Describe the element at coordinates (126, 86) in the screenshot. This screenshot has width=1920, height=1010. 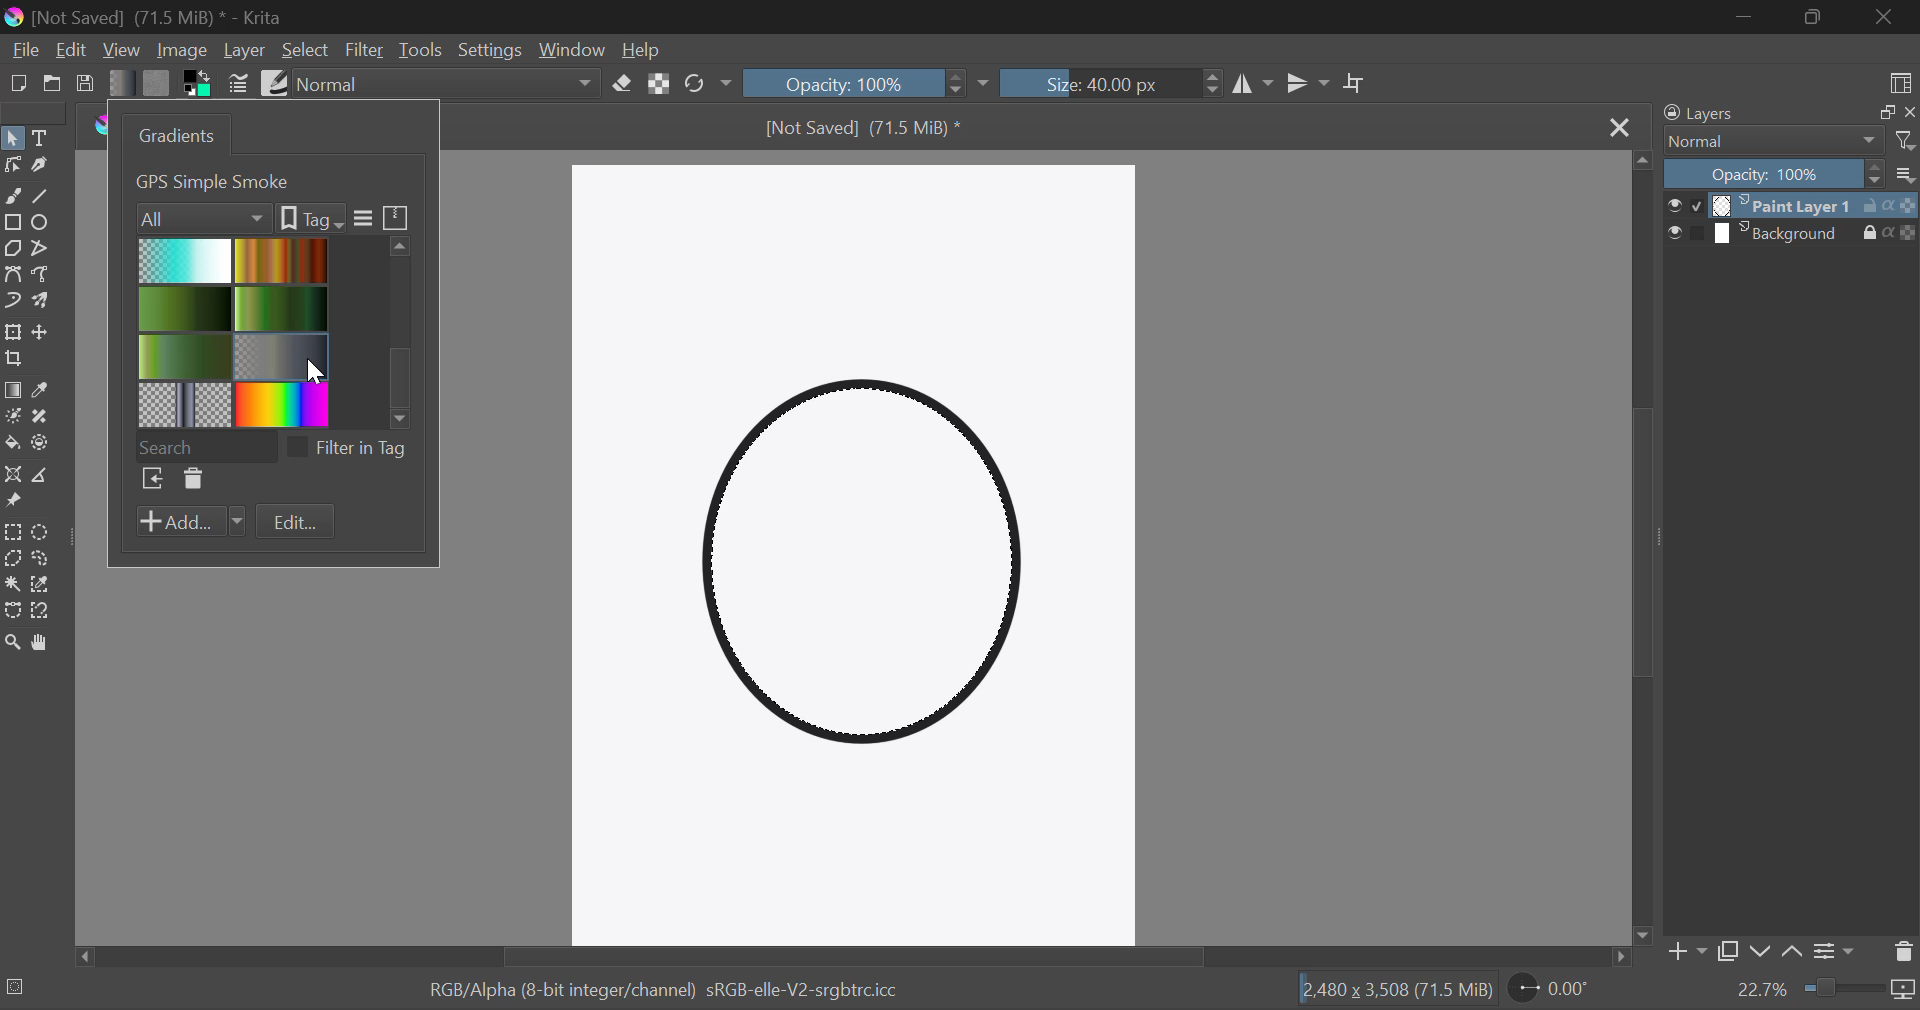
I see `Gradient` at that location.